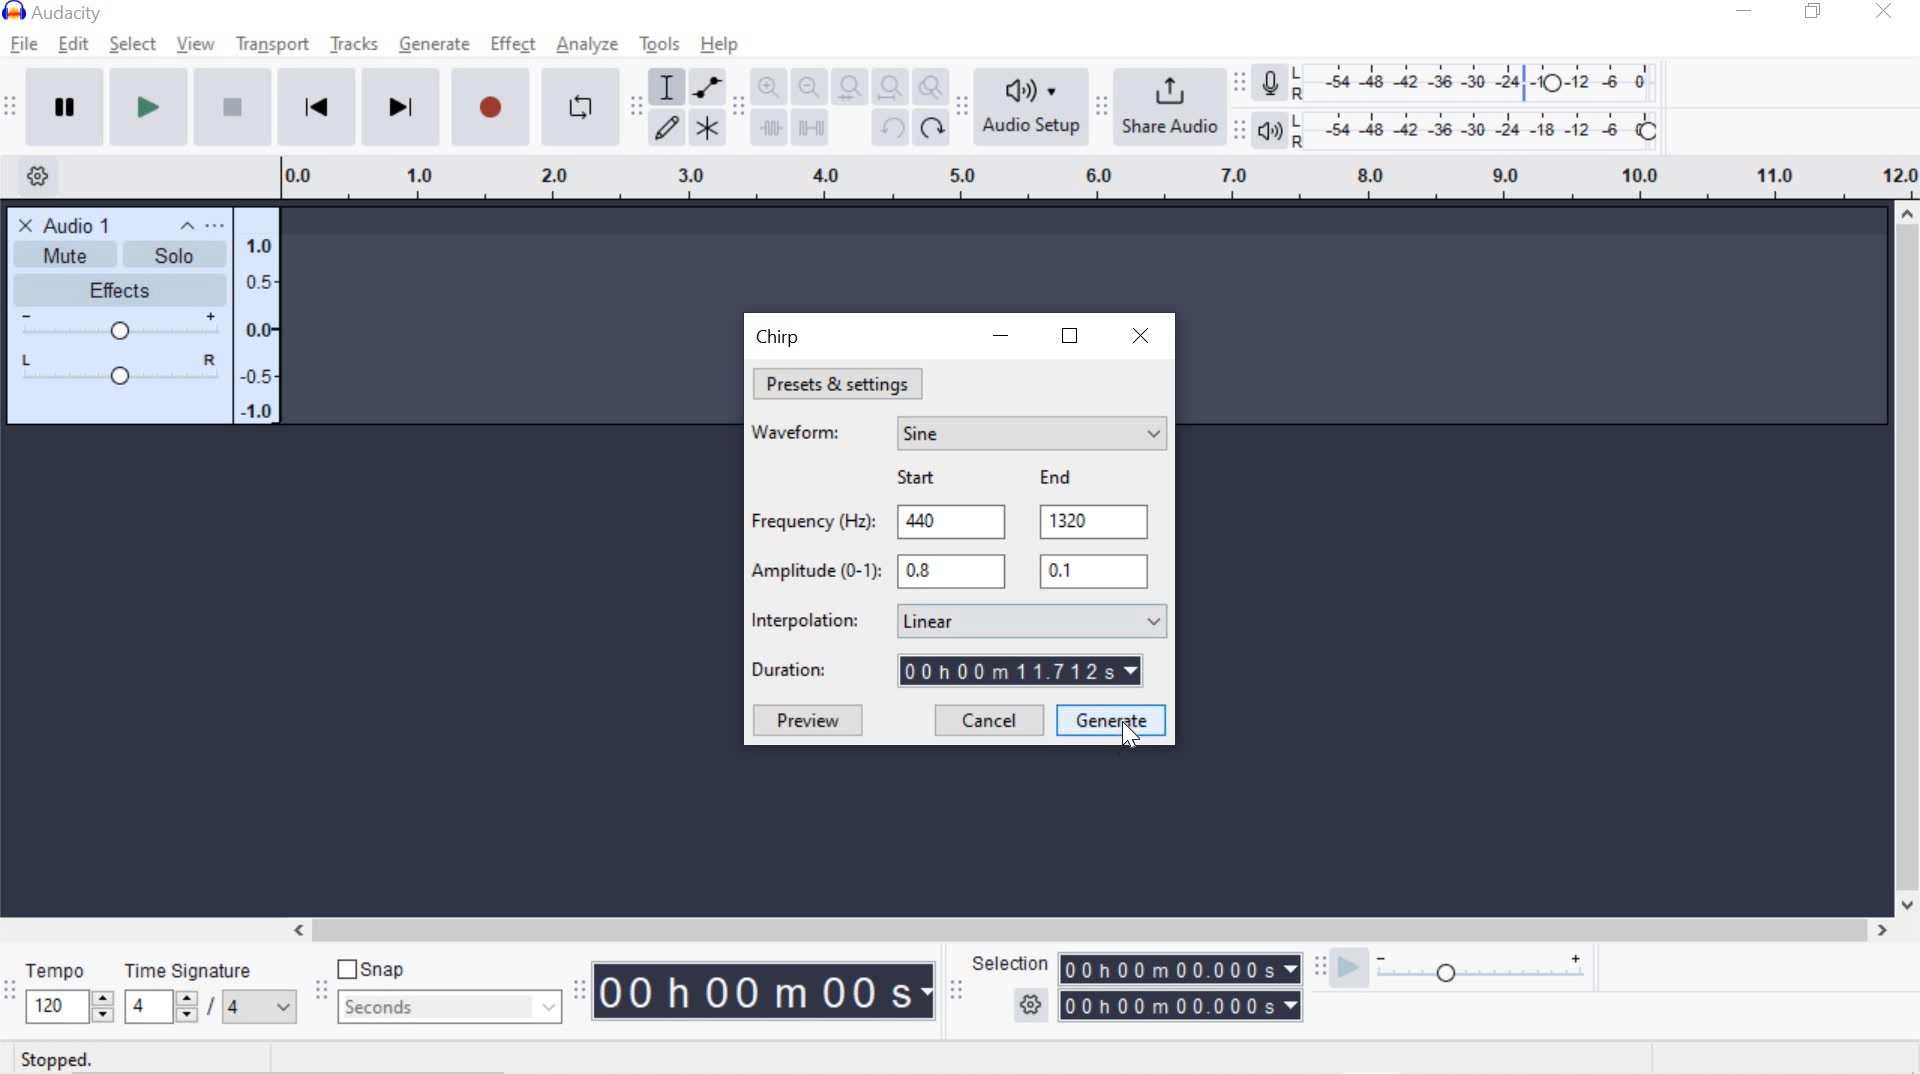 Image resolution: width=1920 pixels, height=1074 pixels. What do you see at coordinates (888, 87) in the screenshot?
I see `Fit project to width` at bounding box center [888, 87].